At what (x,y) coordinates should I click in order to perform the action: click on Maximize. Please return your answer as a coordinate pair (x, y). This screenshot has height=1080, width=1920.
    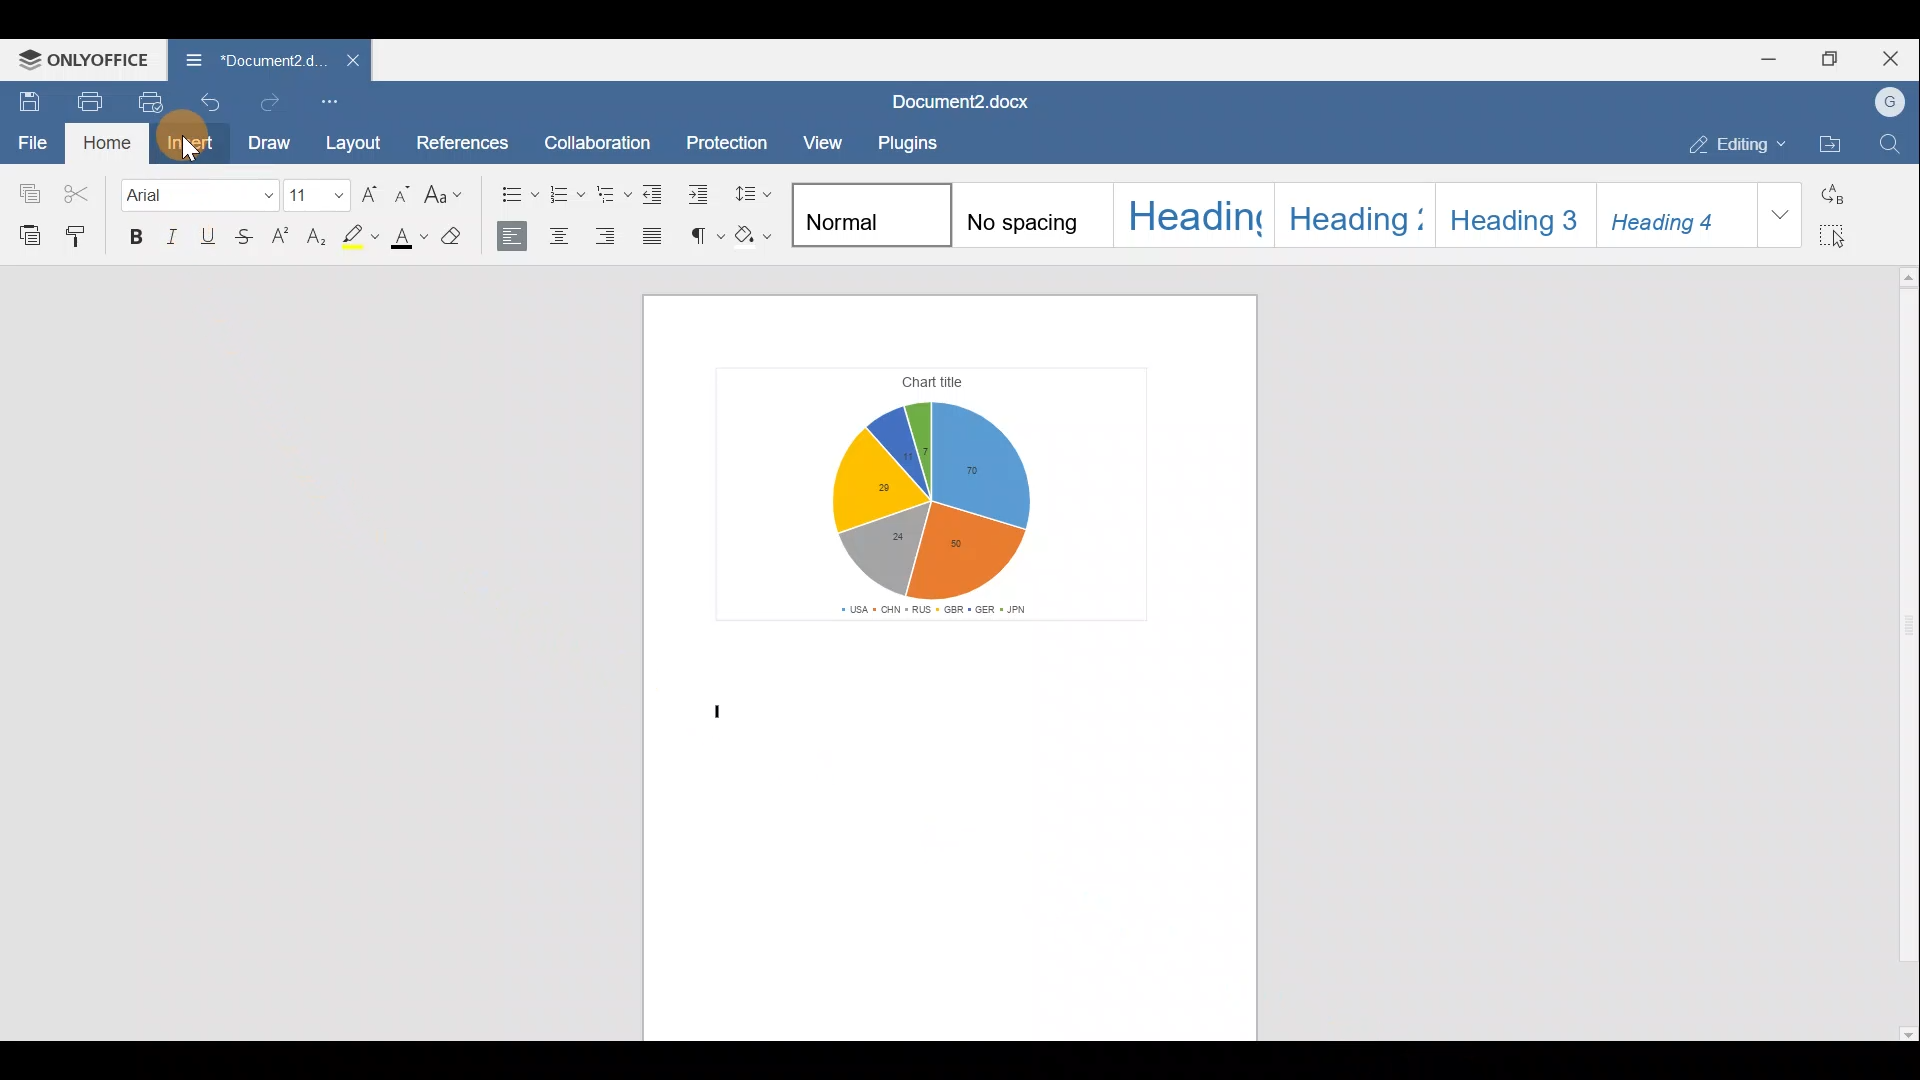
    Looking at the image, I should click on (1831, 59).